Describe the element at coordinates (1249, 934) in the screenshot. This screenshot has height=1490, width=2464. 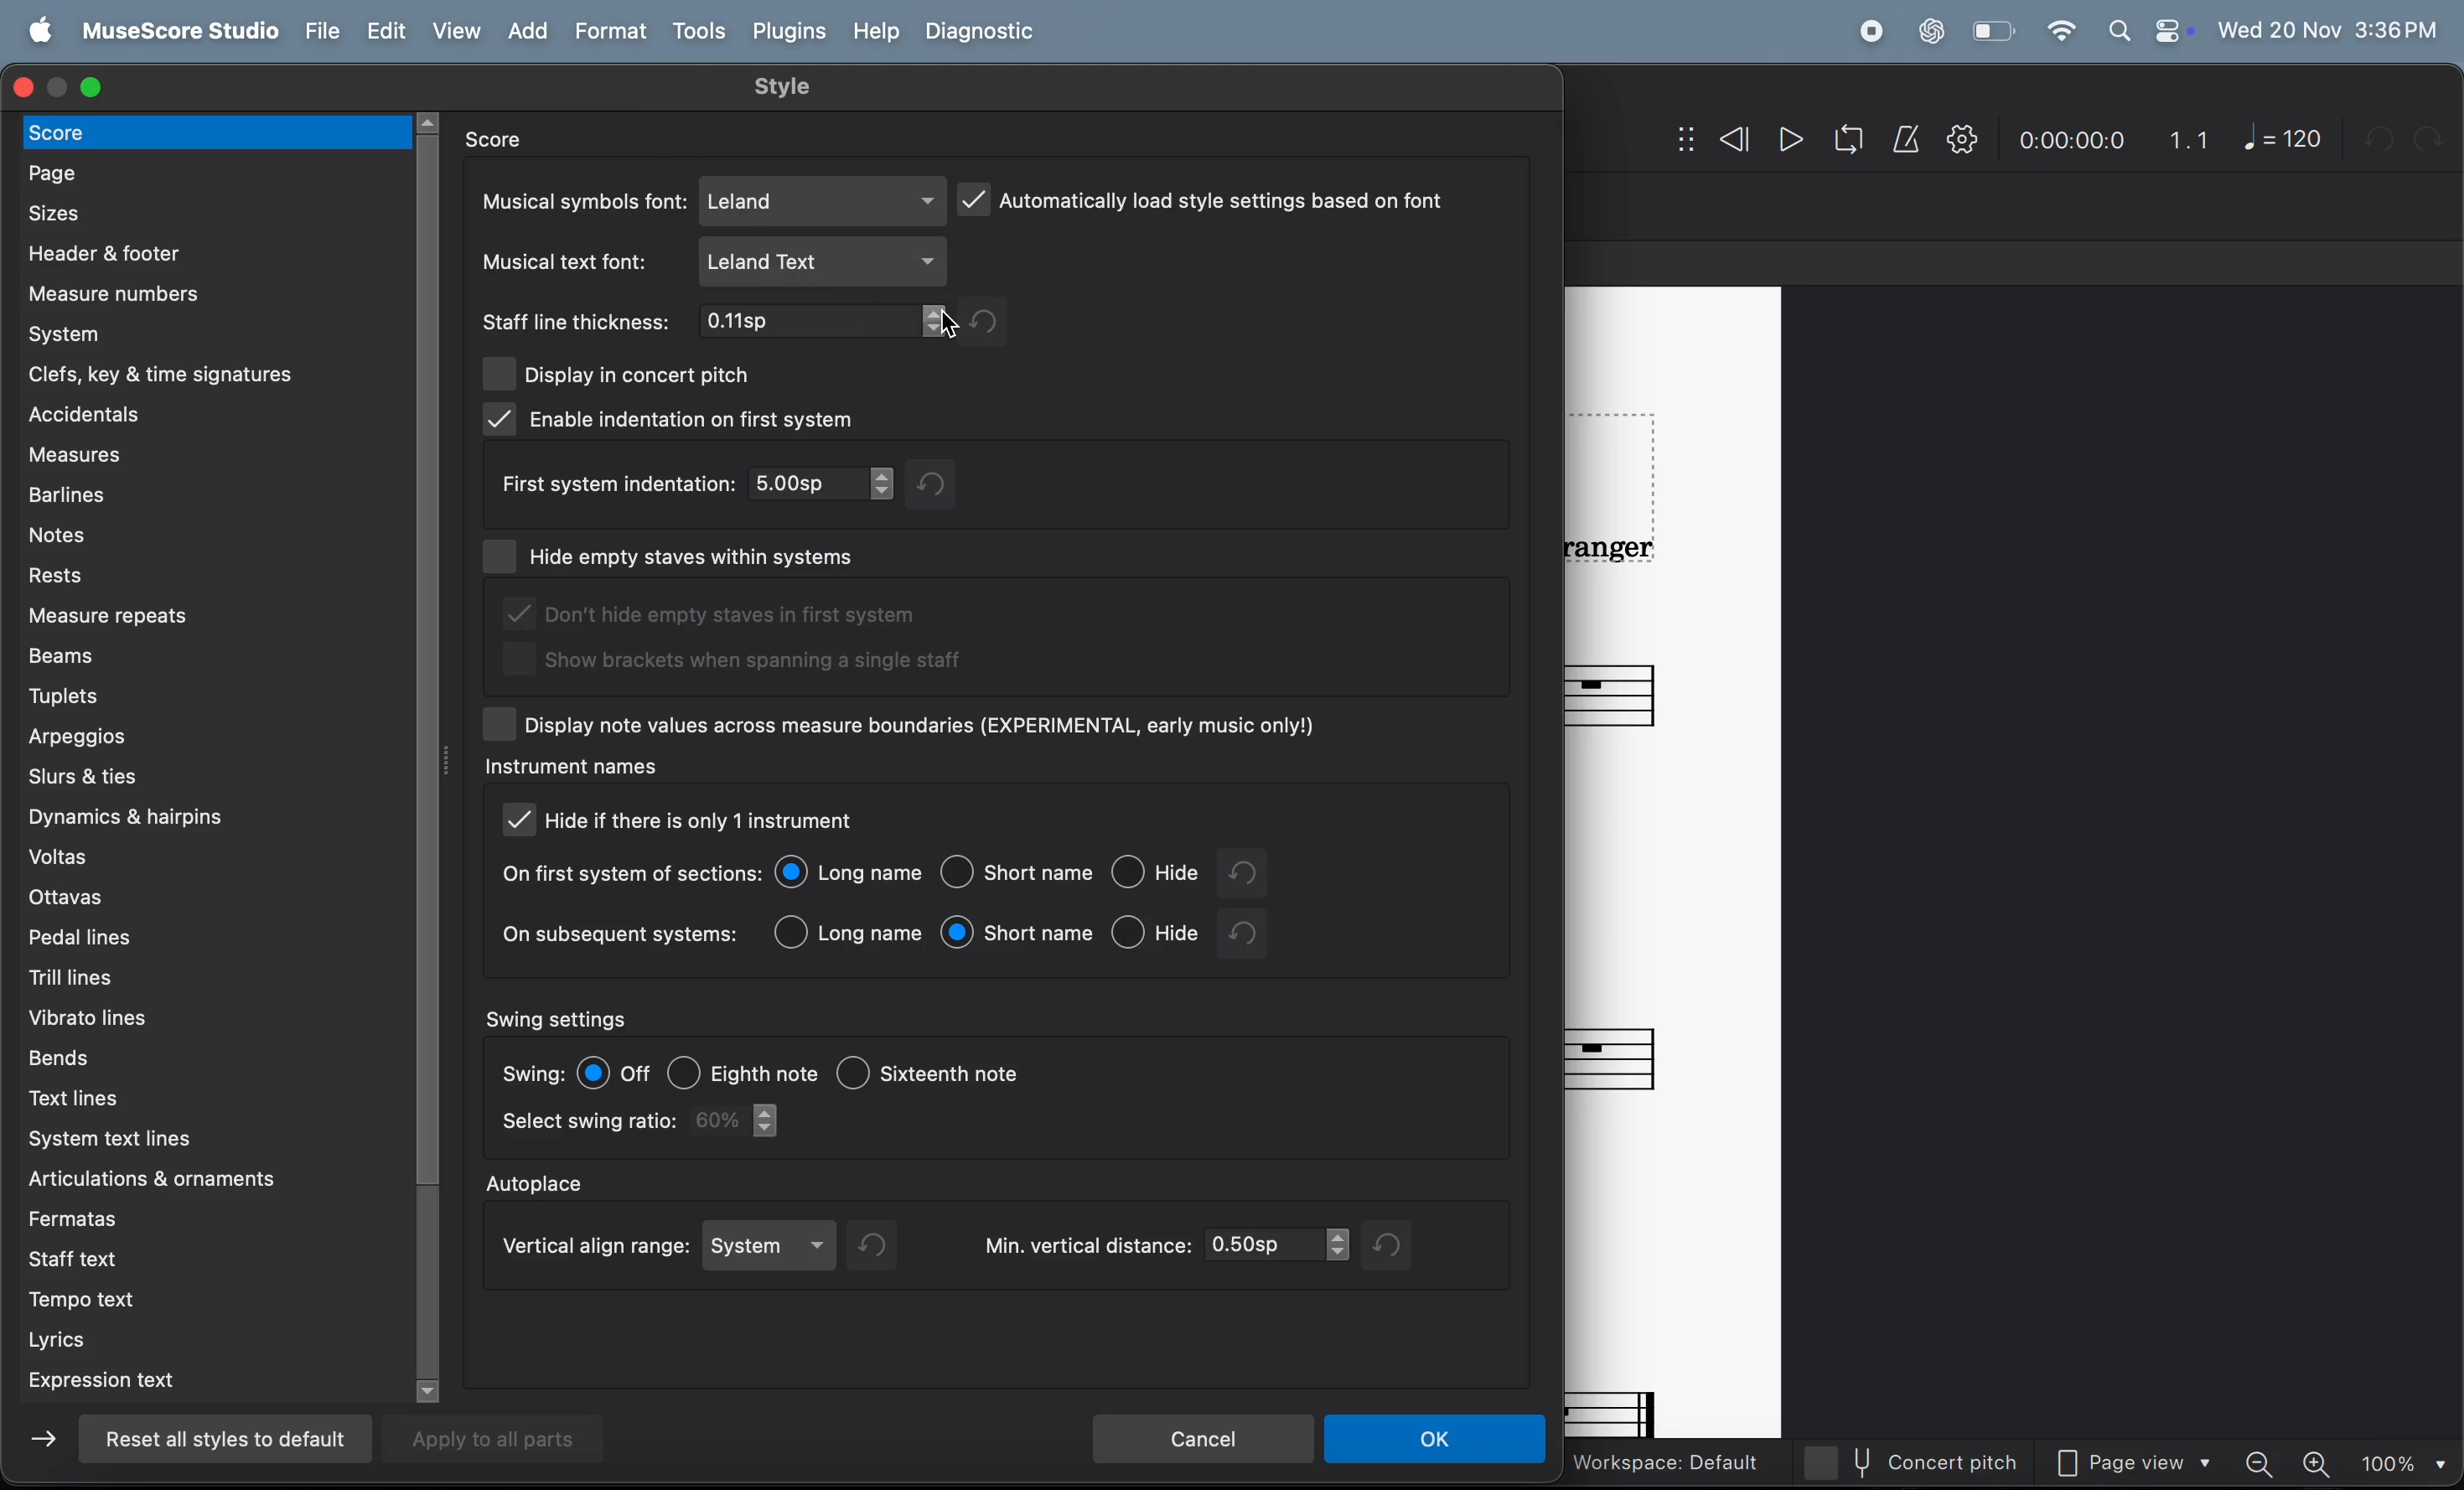
I see `undo` at that location.